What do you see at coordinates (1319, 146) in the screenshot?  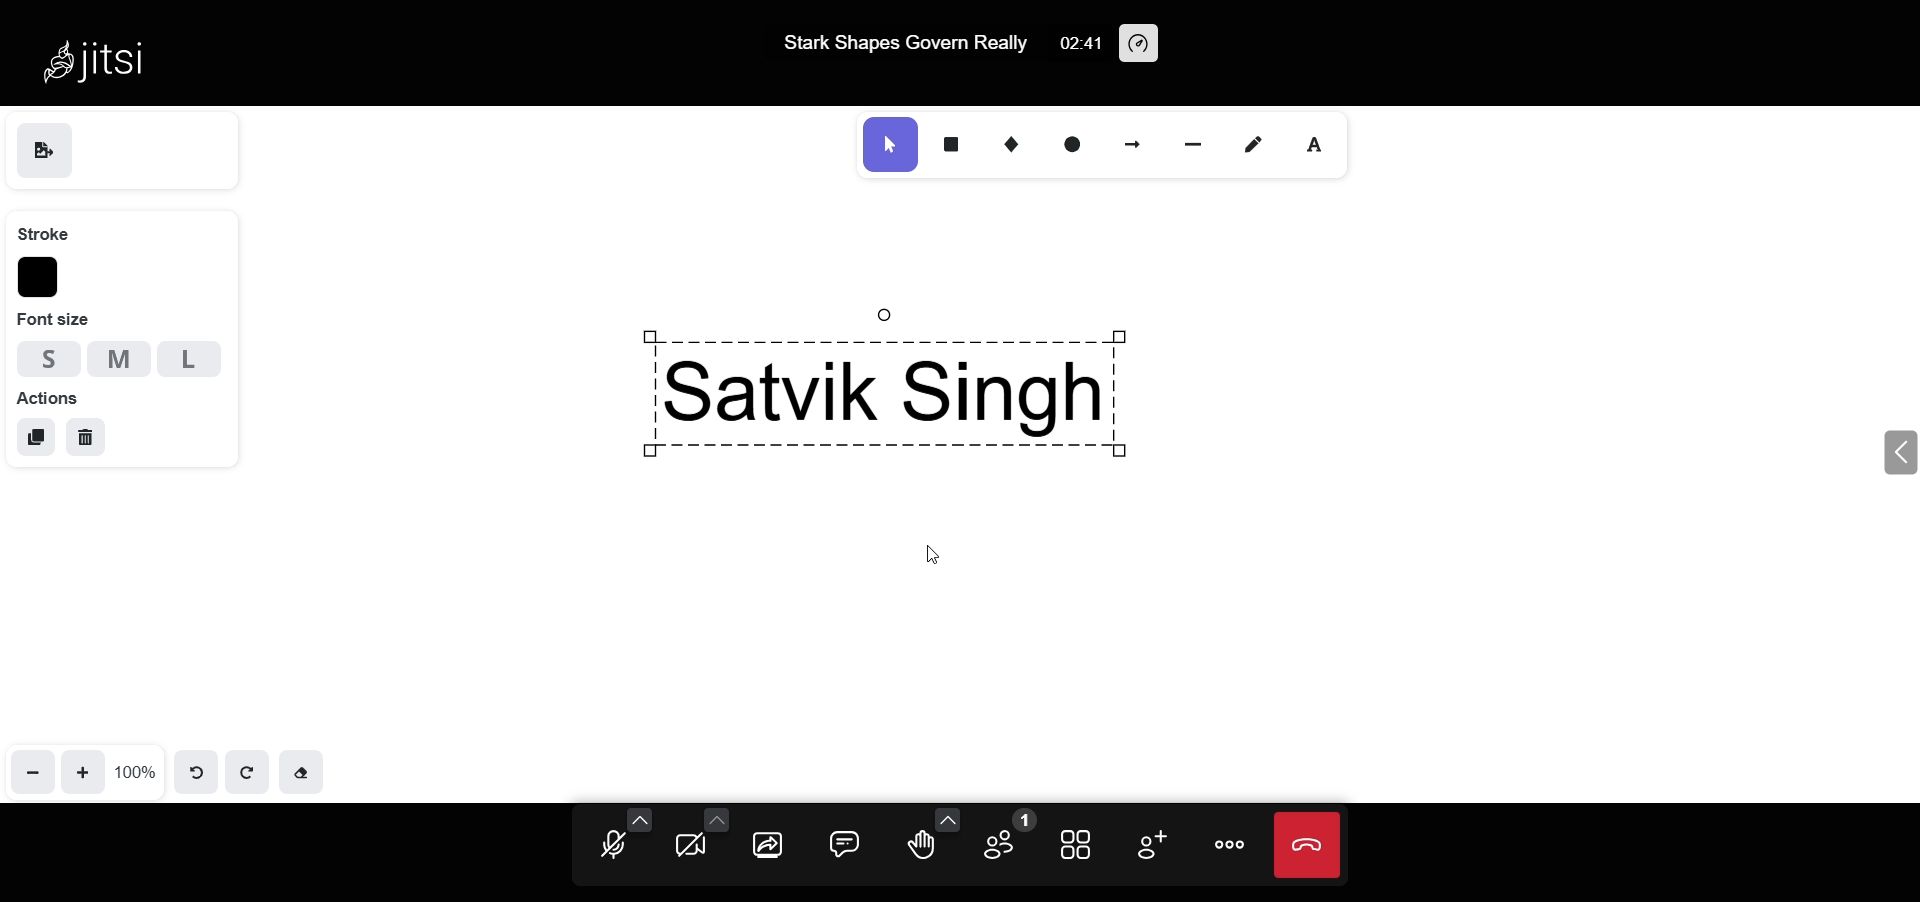 I see `text` at bounding box center [1319, 146].